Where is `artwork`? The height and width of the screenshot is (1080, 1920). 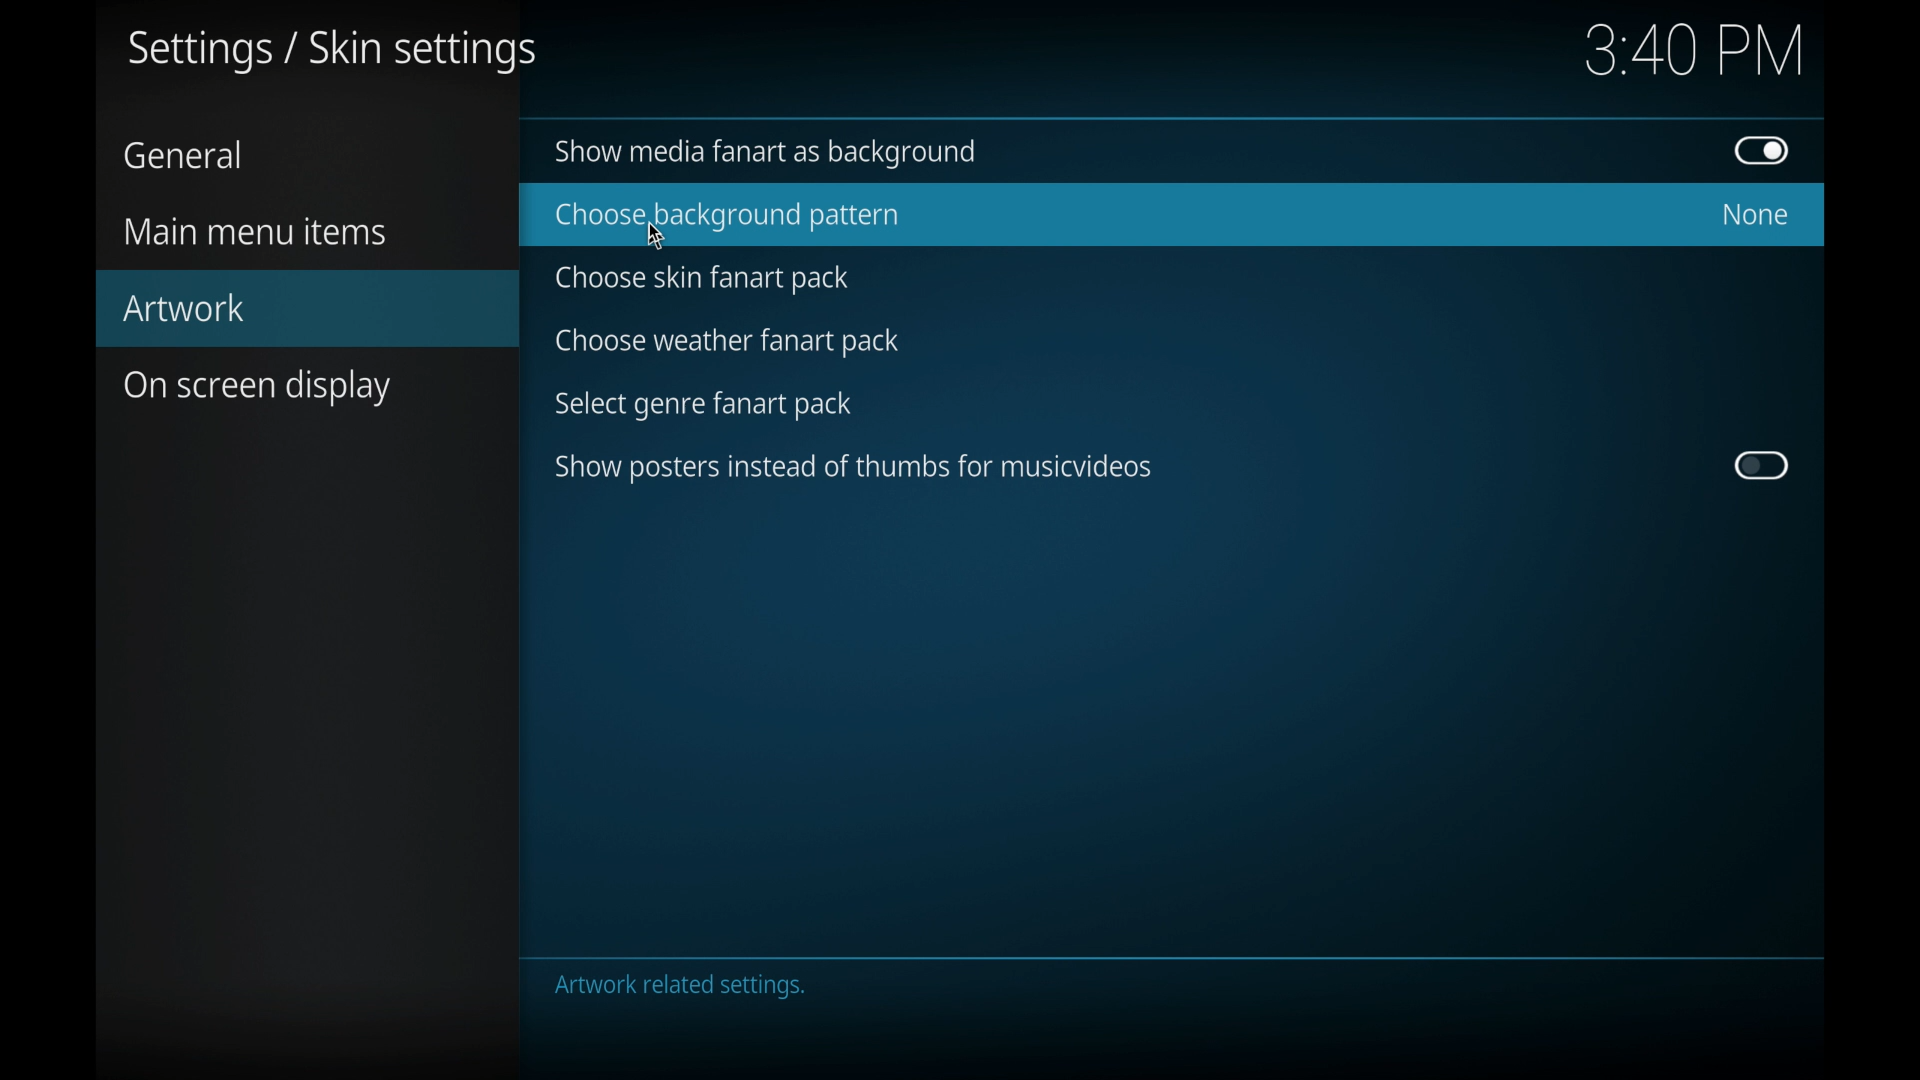
artwork is located at coordinates (308, 309).